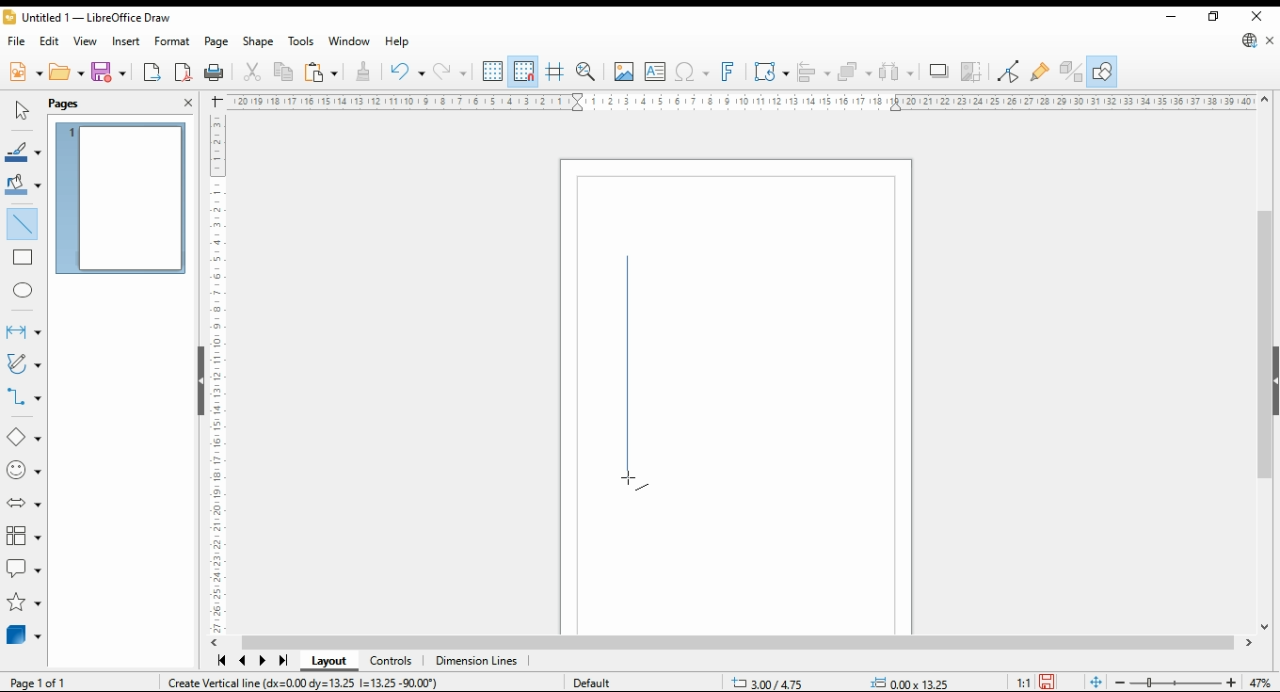 Image resolution: width=1280 pixels, height=692 pixels. Describe the element at coordinates (50, 40) in the screenshot. I see `edit` at that location.